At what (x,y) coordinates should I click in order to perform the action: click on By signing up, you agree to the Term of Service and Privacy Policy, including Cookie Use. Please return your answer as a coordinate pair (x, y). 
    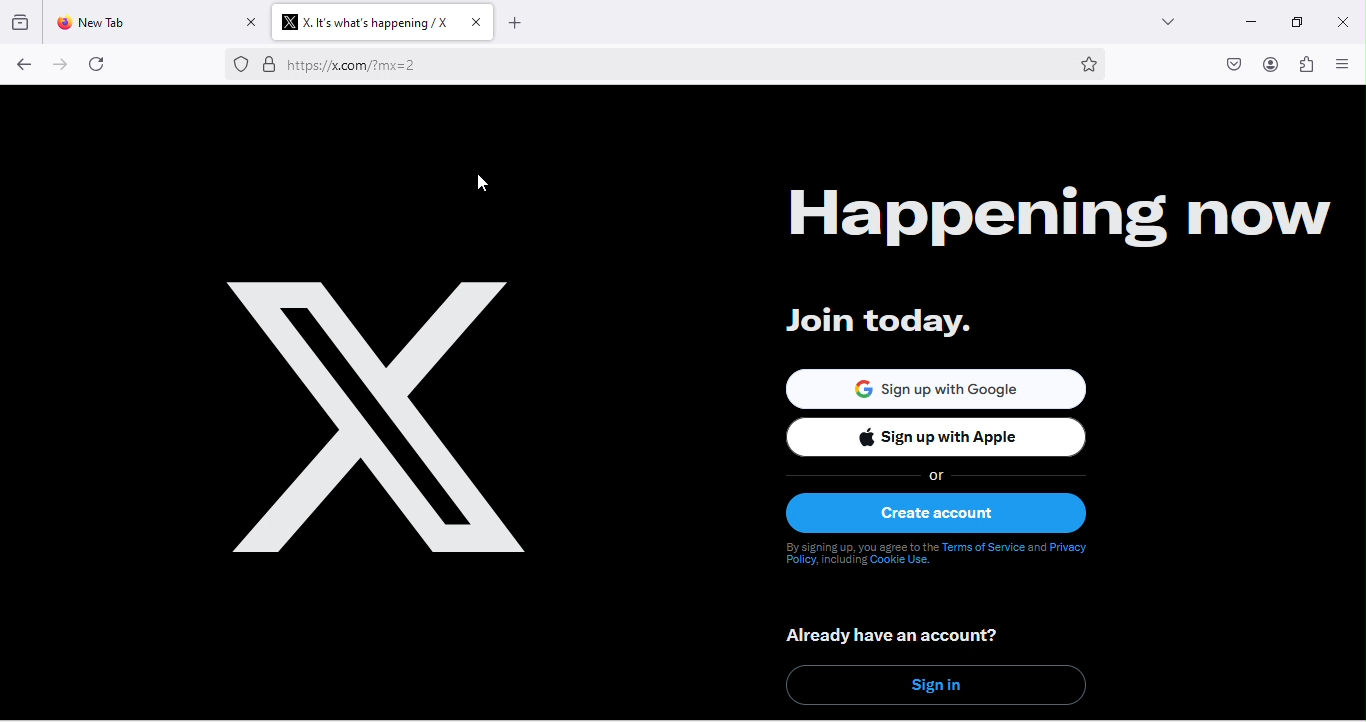
    Looking at the image, I should click on (940, 558).